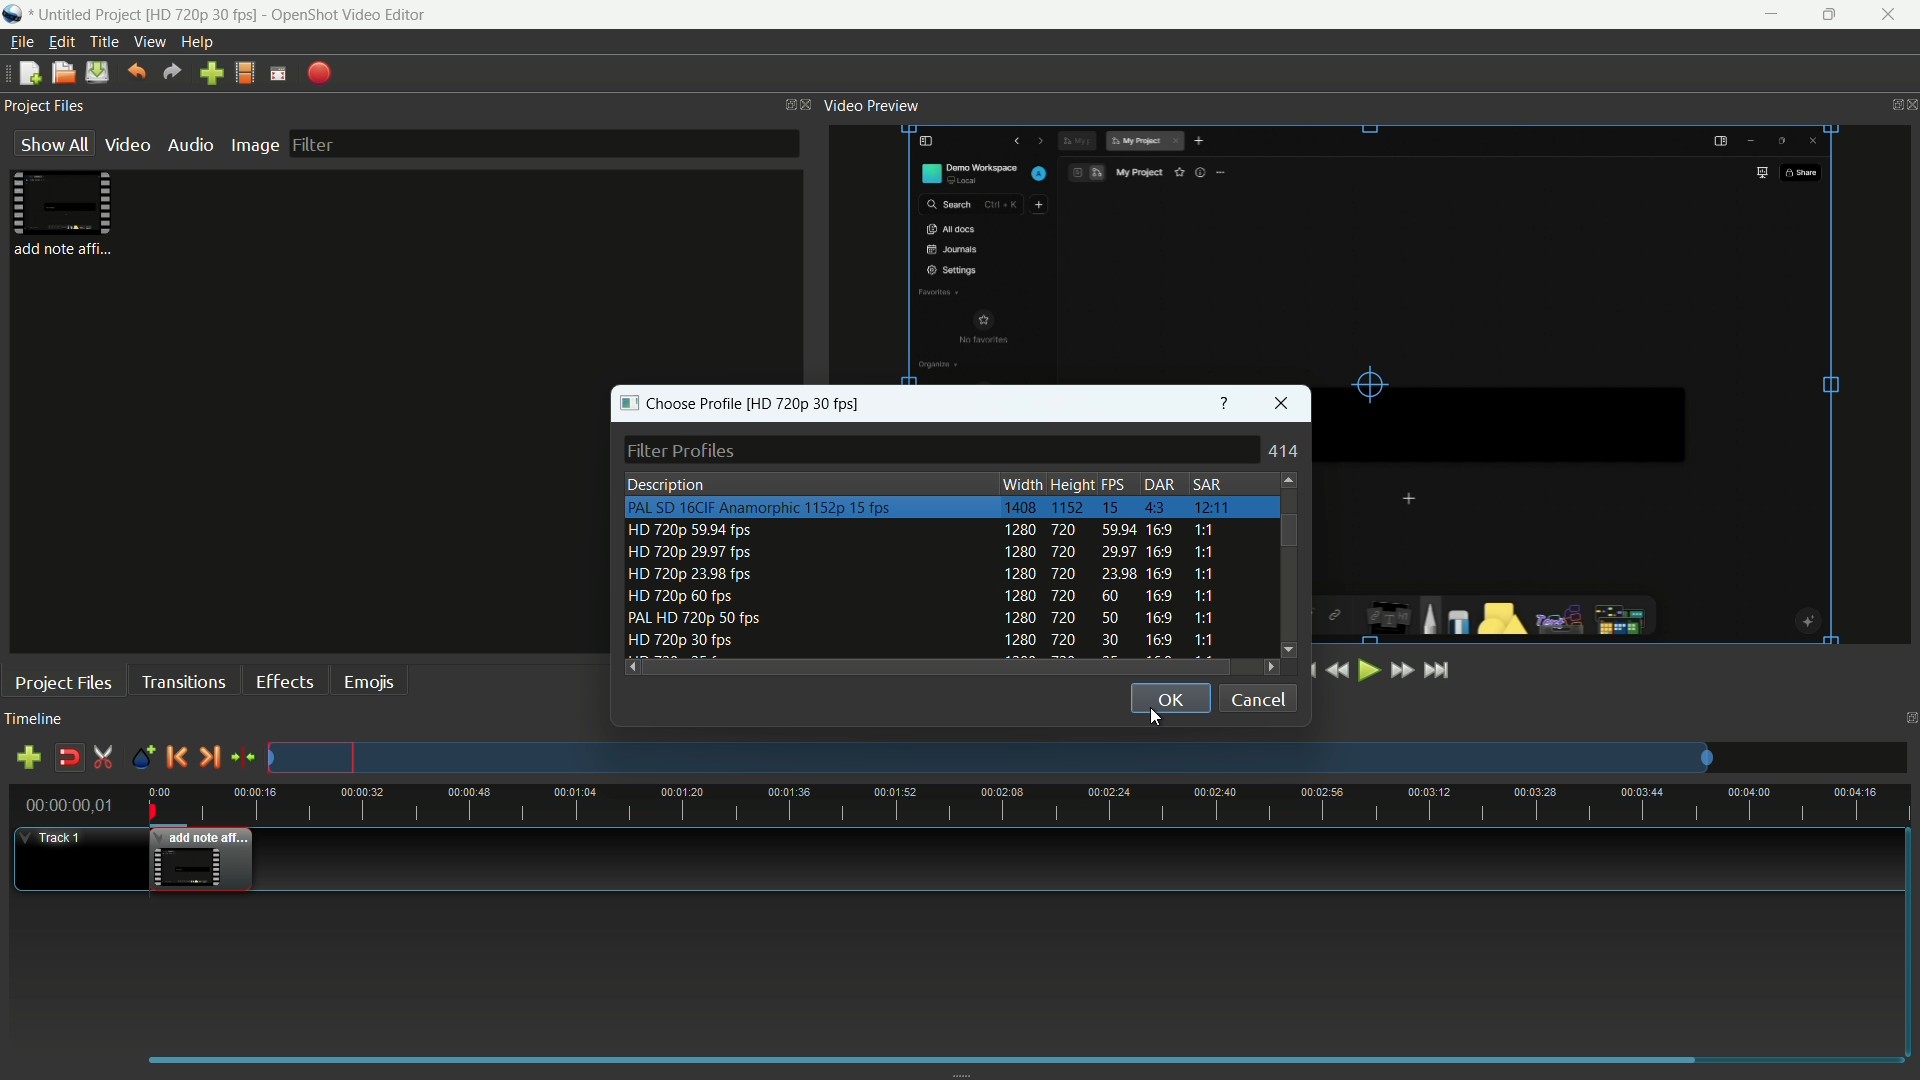 The image size is (1920, 1080). I want to click on video, so click(124, 146).